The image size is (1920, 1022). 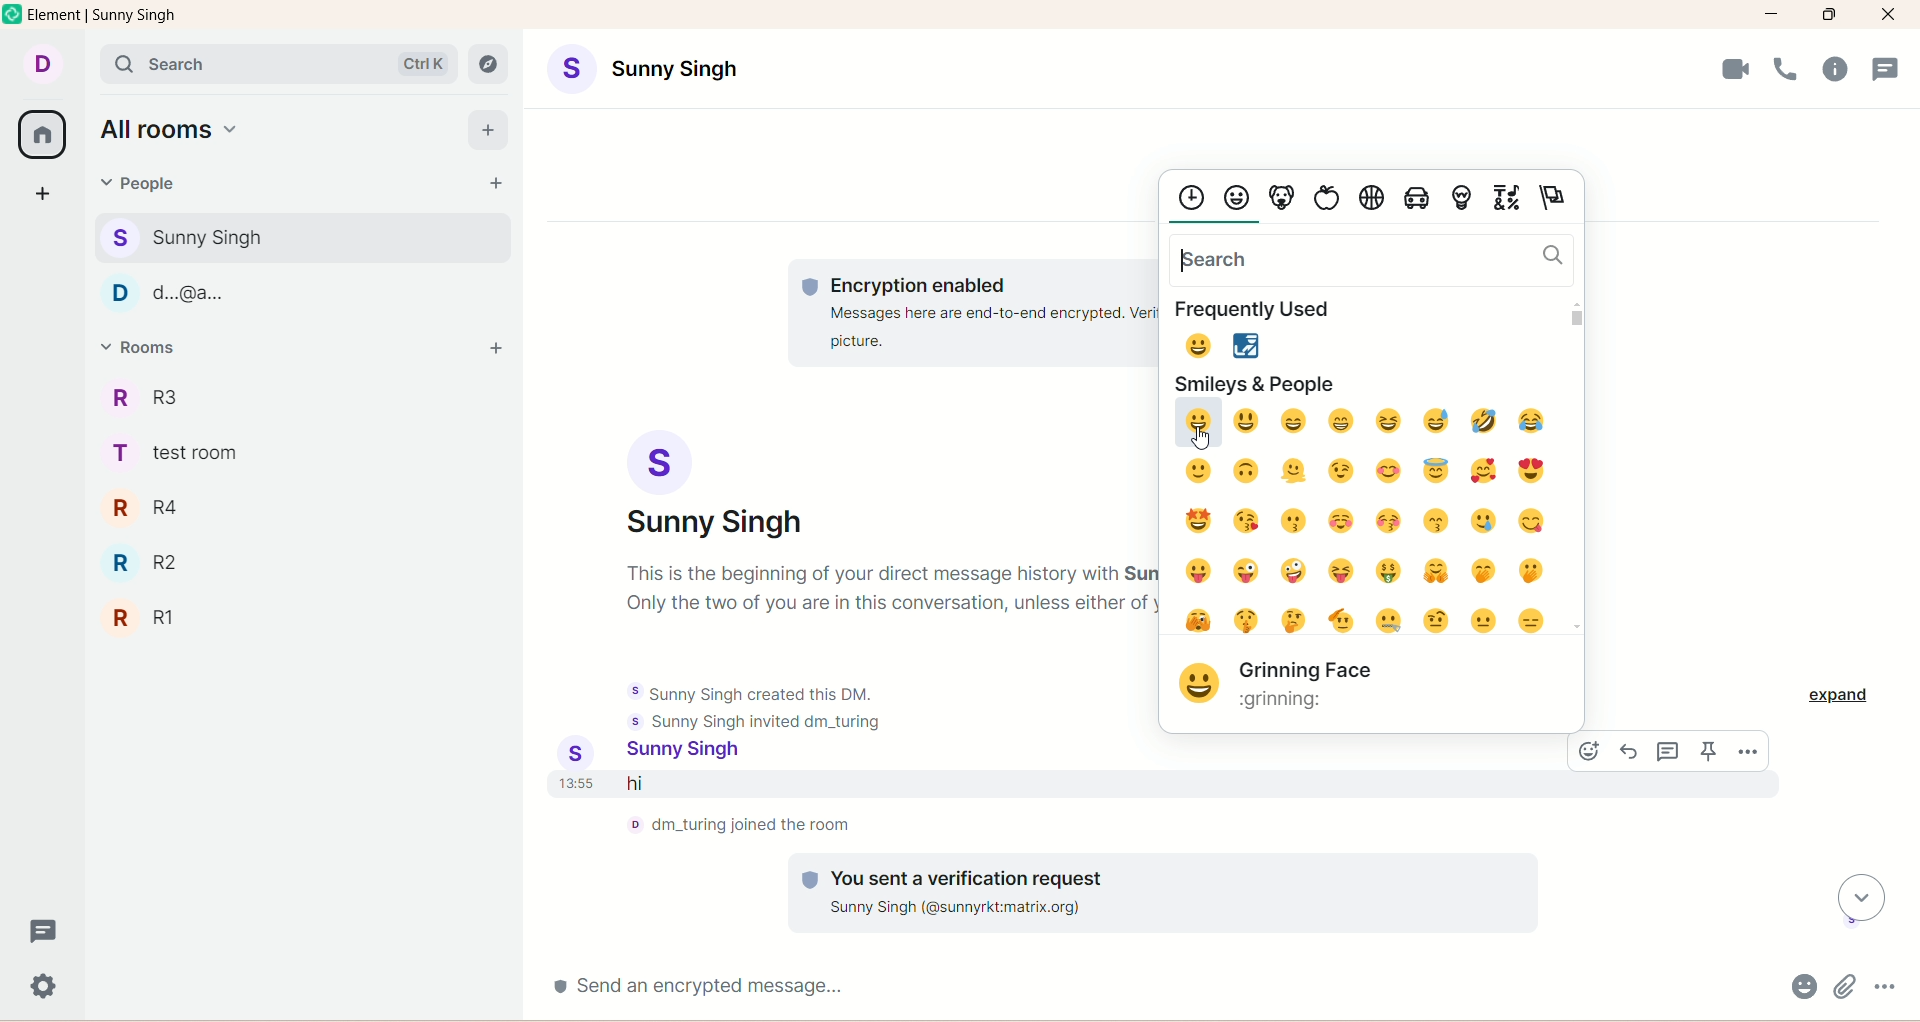 I want to click on minimize, so click(x=1772, y=15).